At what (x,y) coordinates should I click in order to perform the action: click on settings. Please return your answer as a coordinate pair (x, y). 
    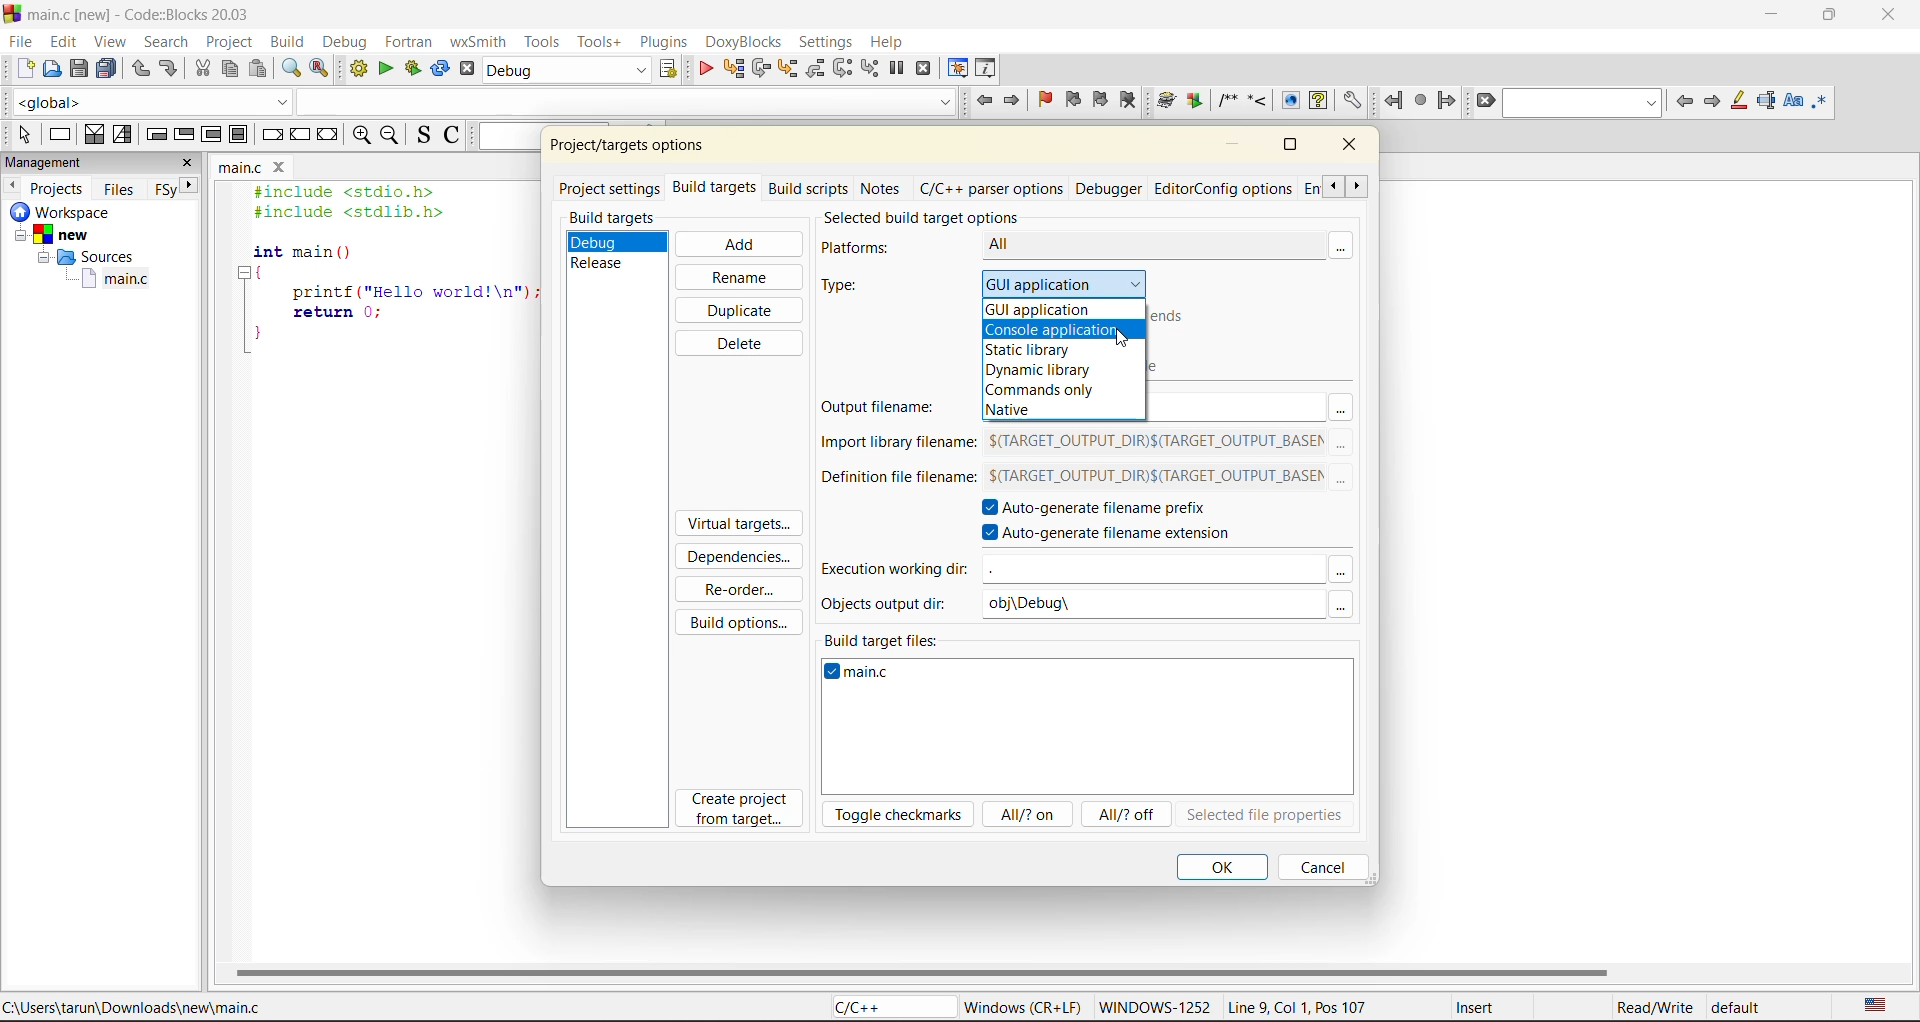
    Looking at the image, I should click on (827, 43).